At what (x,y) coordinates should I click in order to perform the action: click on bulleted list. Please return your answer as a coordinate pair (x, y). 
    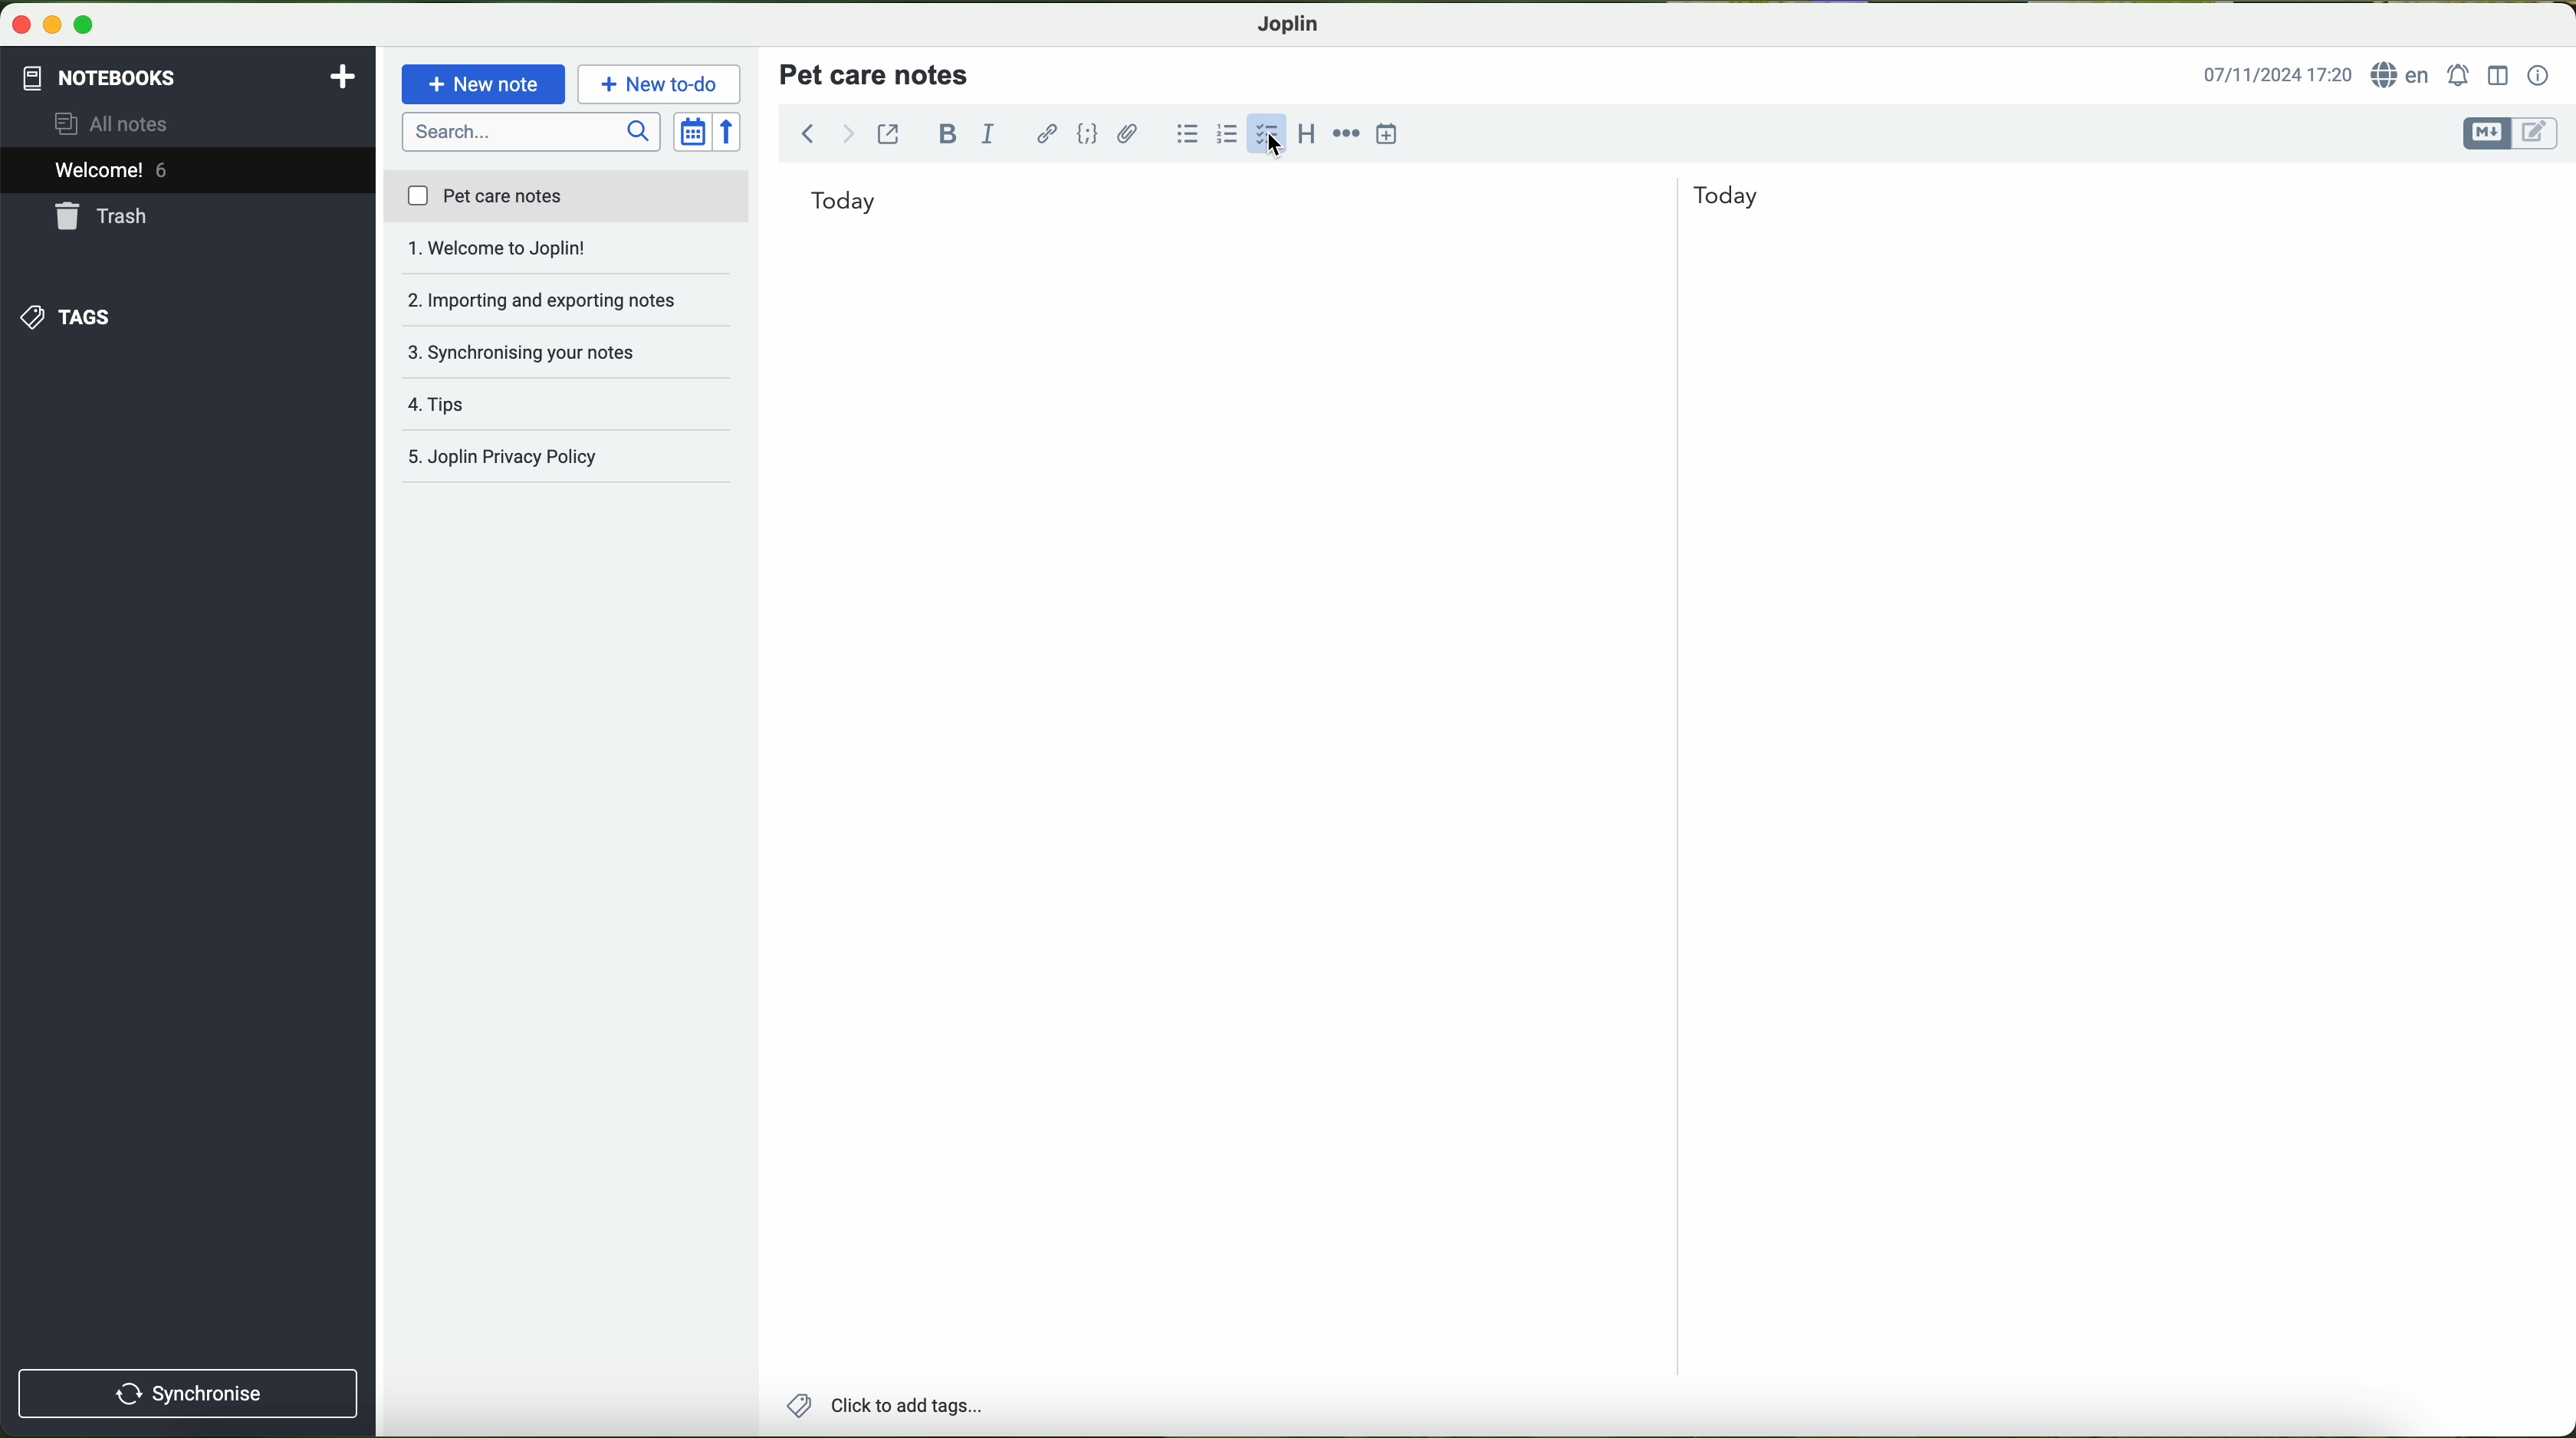
    Looking at the image, I should click on (1184, 134).